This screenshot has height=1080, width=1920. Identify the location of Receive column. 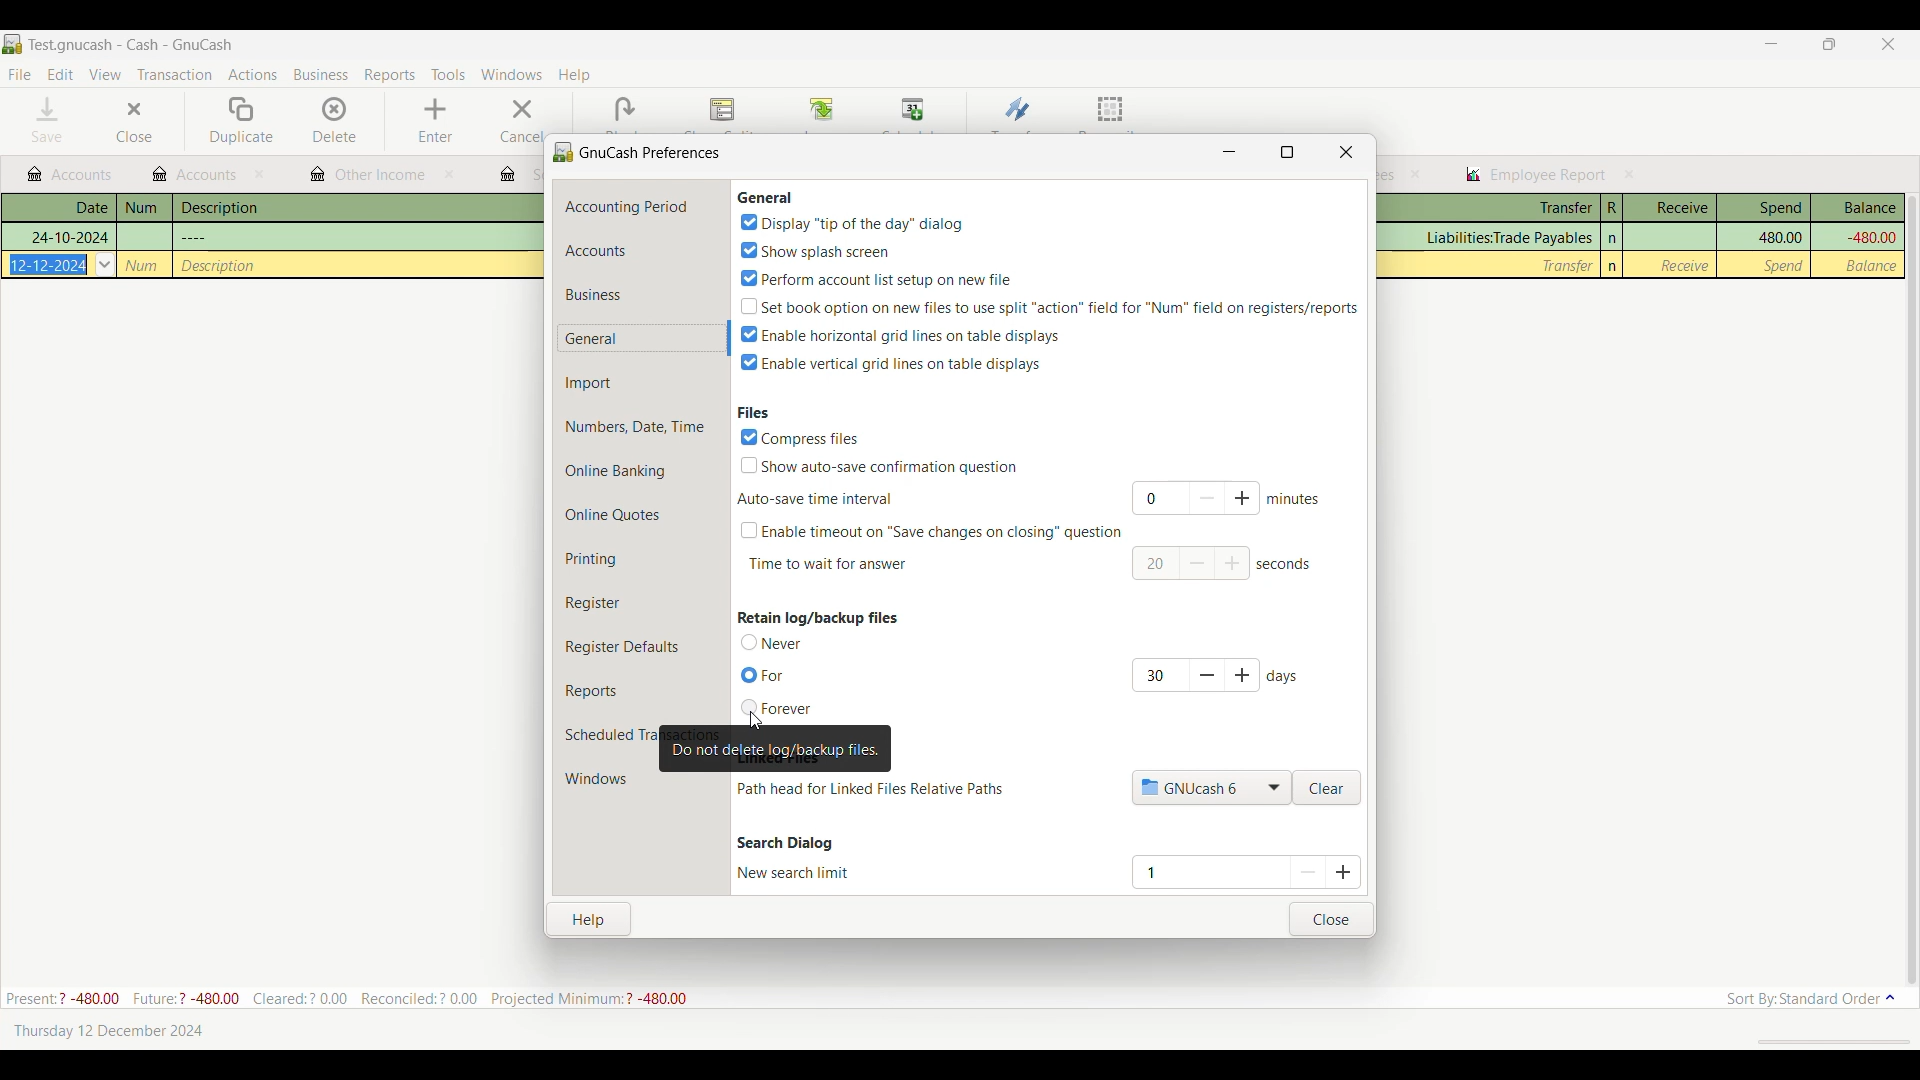
(1670, 208).